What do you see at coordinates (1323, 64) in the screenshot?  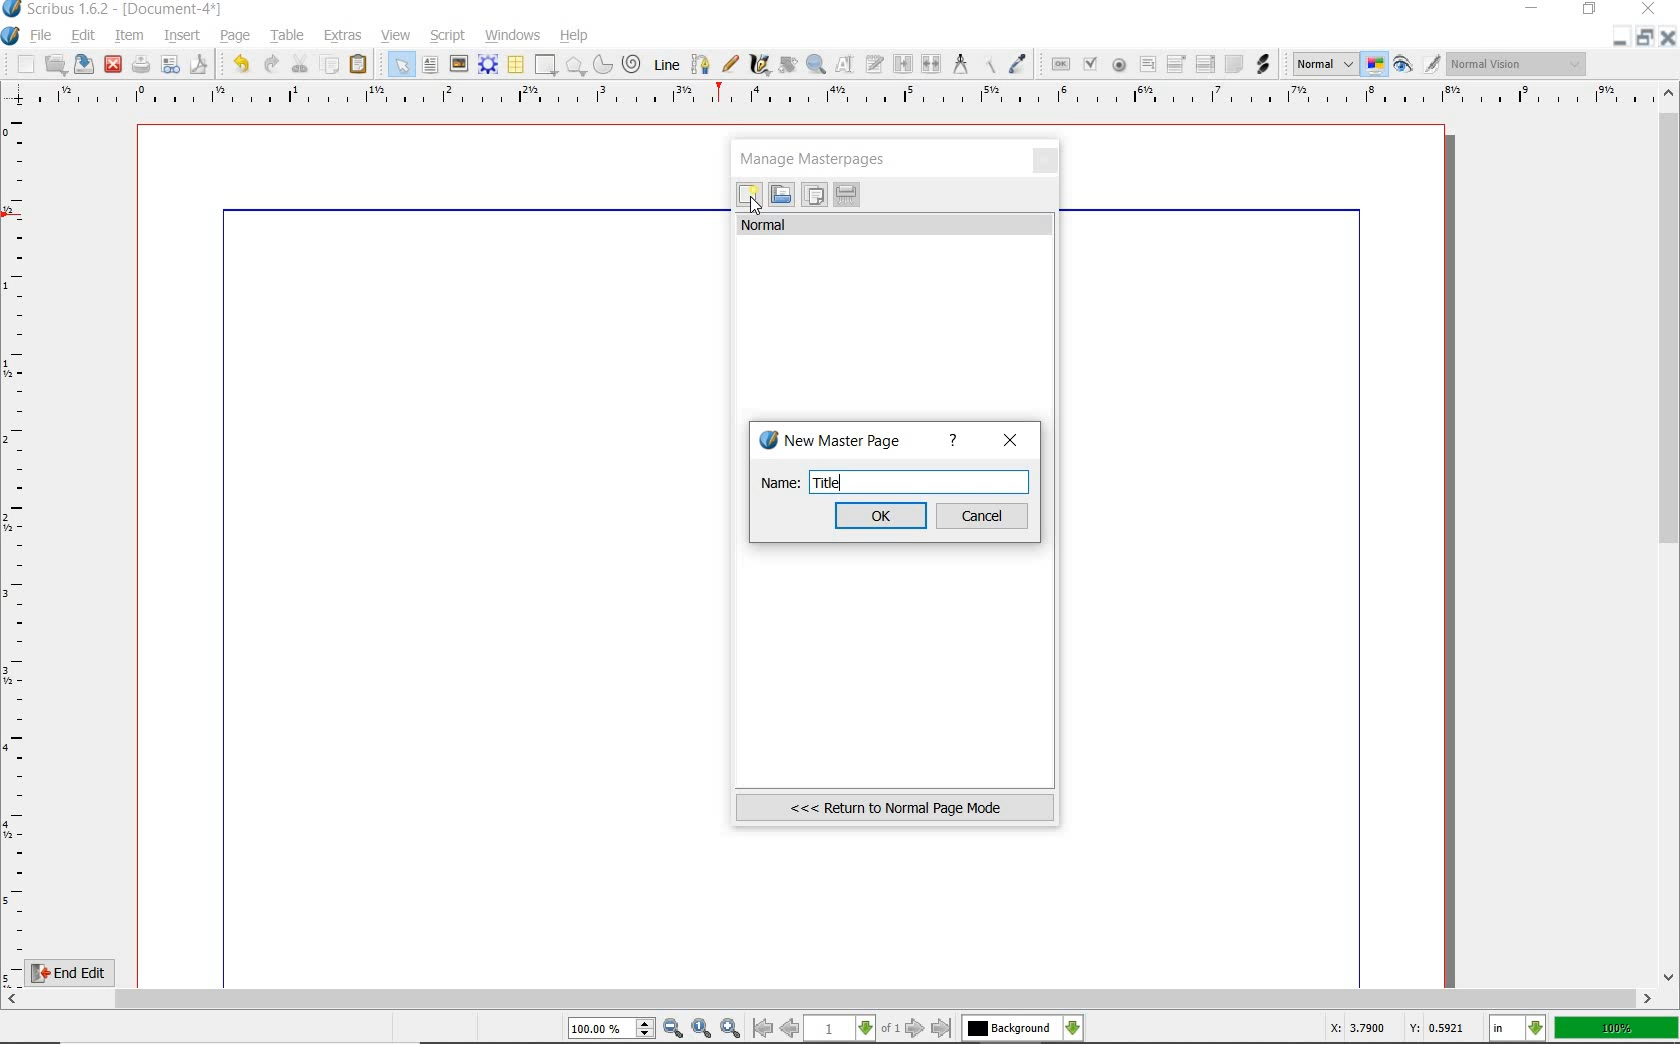 I see `Normal` at bounding box center [1323, 64].